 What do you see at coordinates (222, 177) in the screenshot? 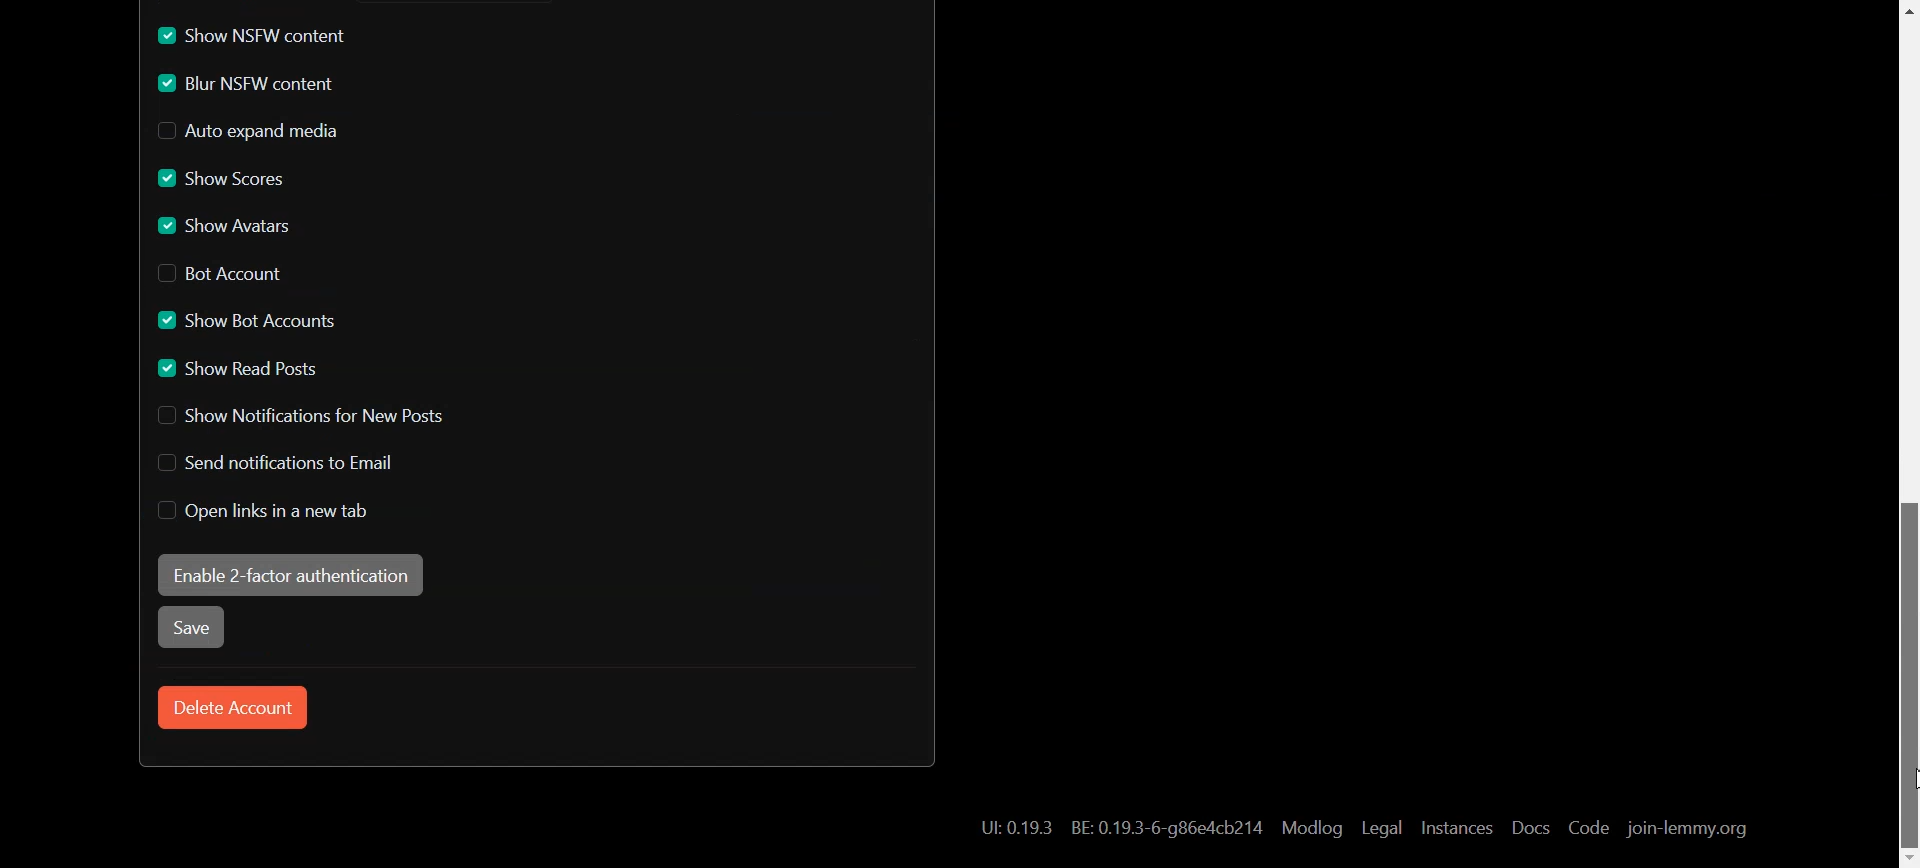
I see `Enable Show Scores` at bounding box center [222, 177].